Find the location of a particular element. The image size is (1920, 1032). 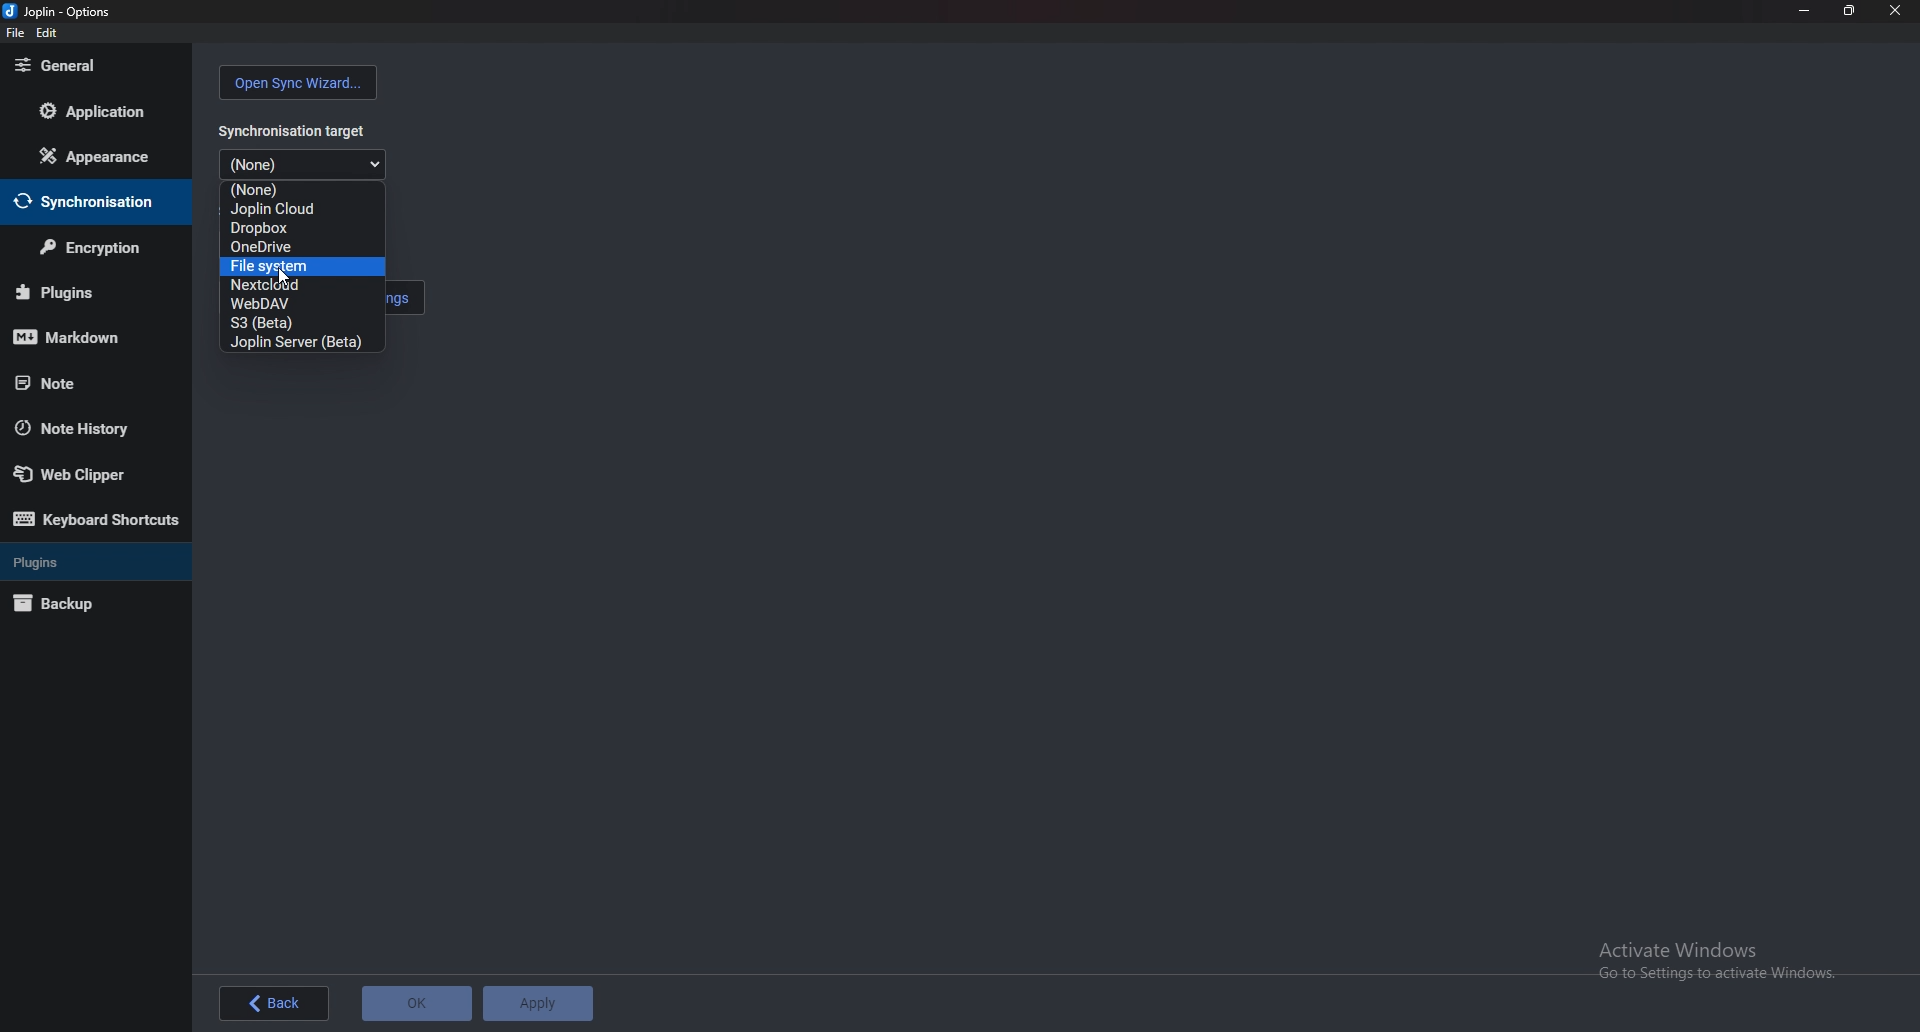

Web D a V is located at coordinates (304, 304).